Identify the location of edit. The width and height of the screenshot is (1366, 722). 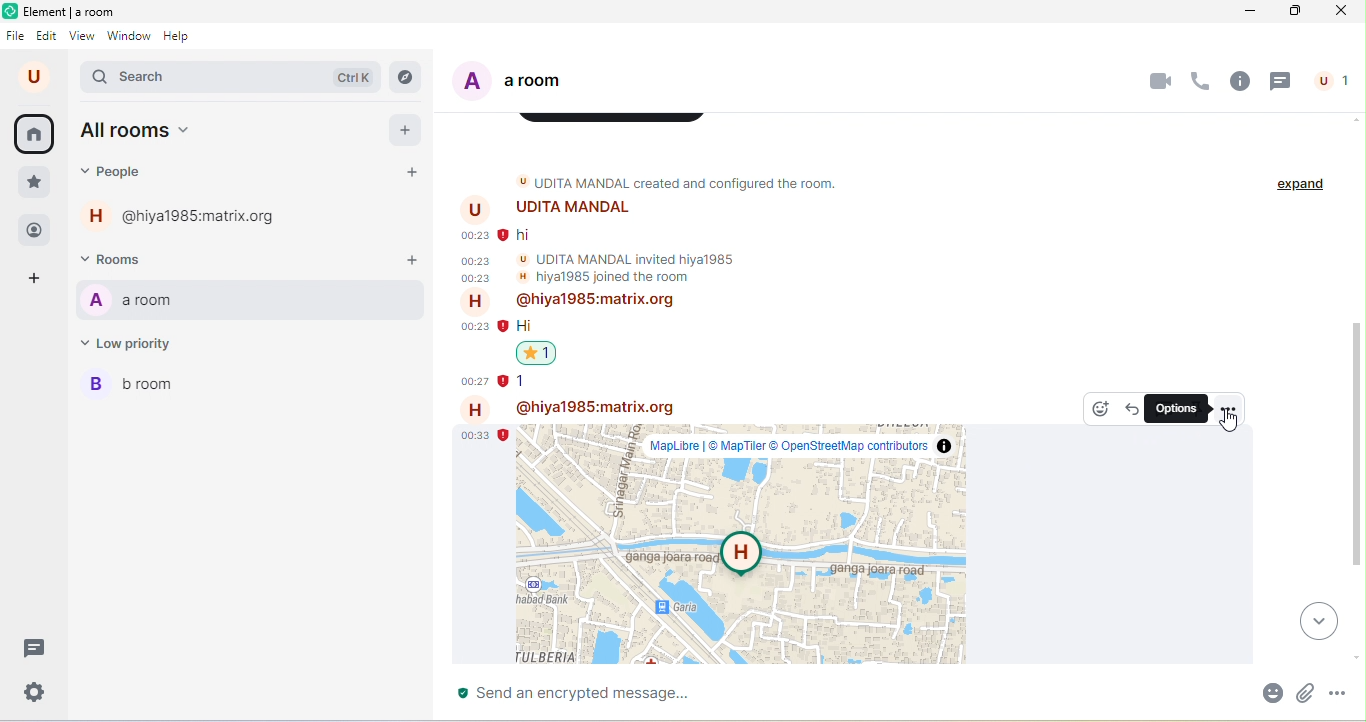
(47, 37).